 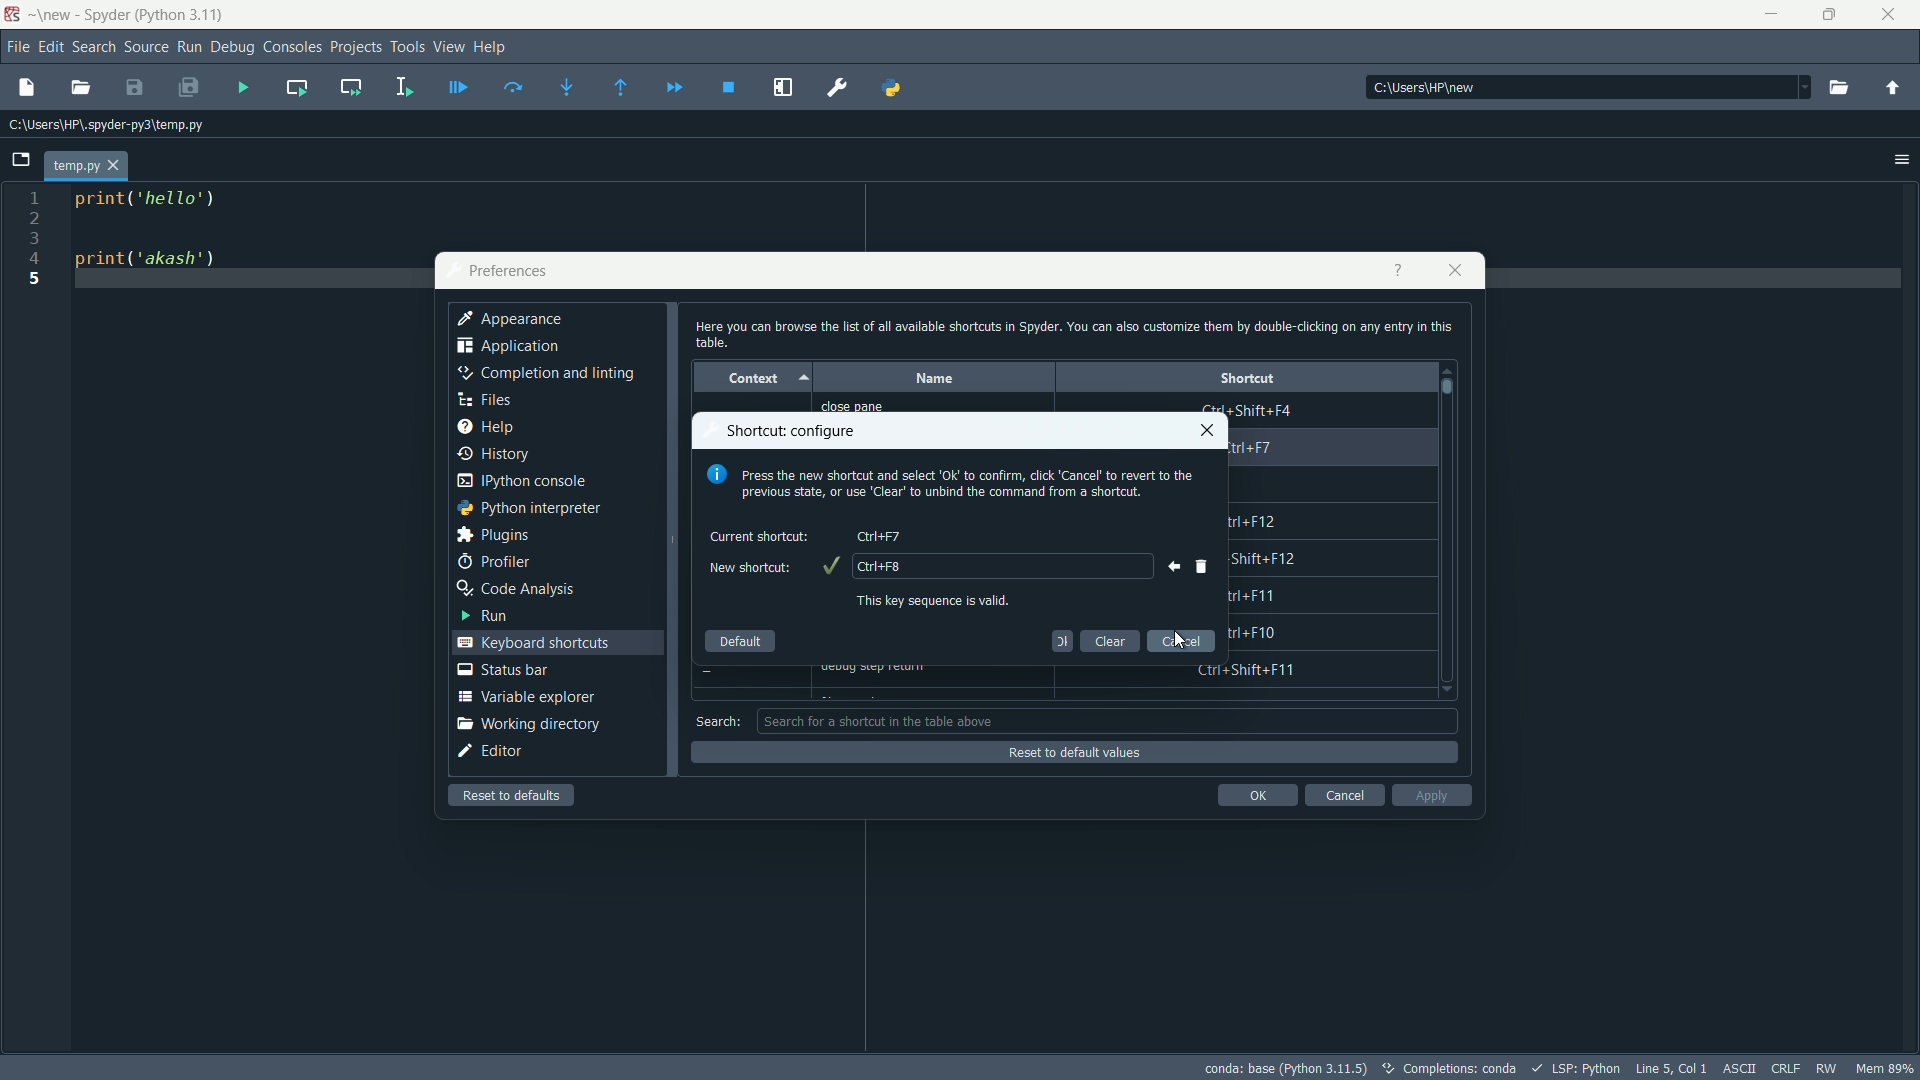 I want to click on shortcut configure, so click(x=794, y=431).